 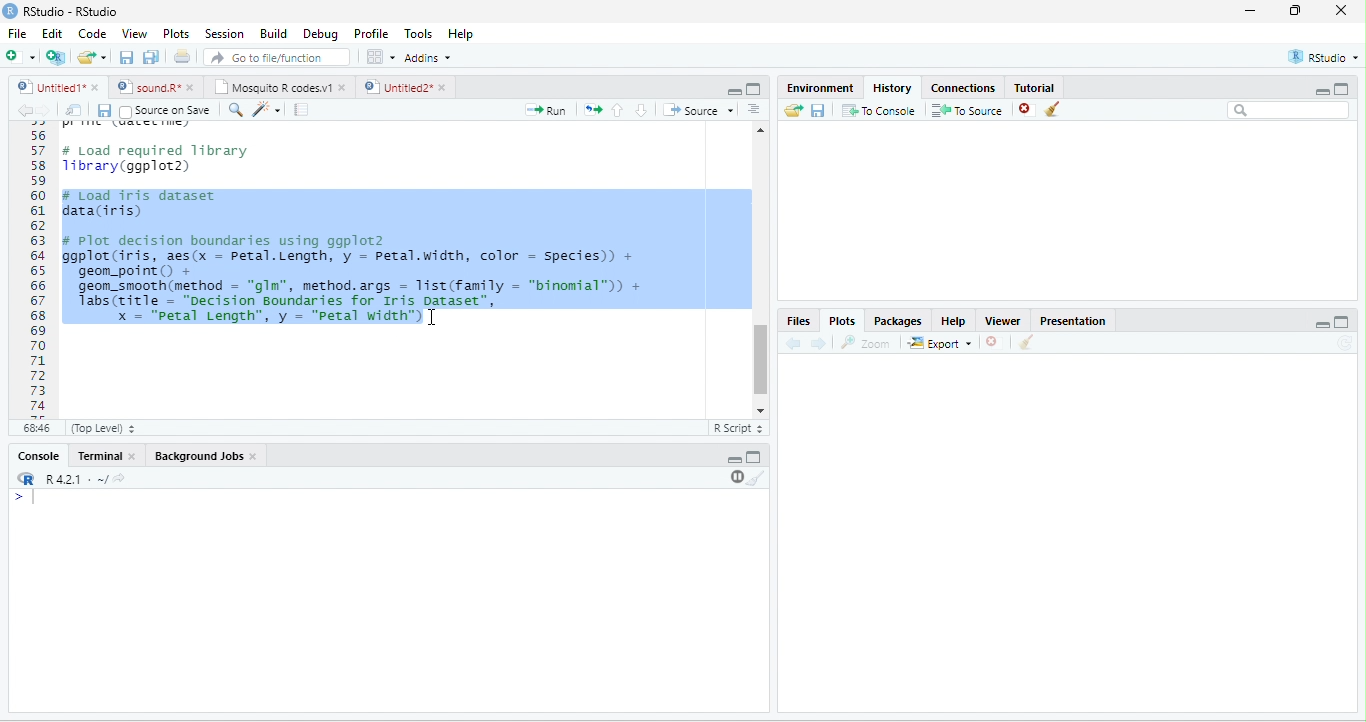 What do you see at coordinates (1324, 57) in the screenshot?
I see `RStudio` at bounding box center [1324, 57].